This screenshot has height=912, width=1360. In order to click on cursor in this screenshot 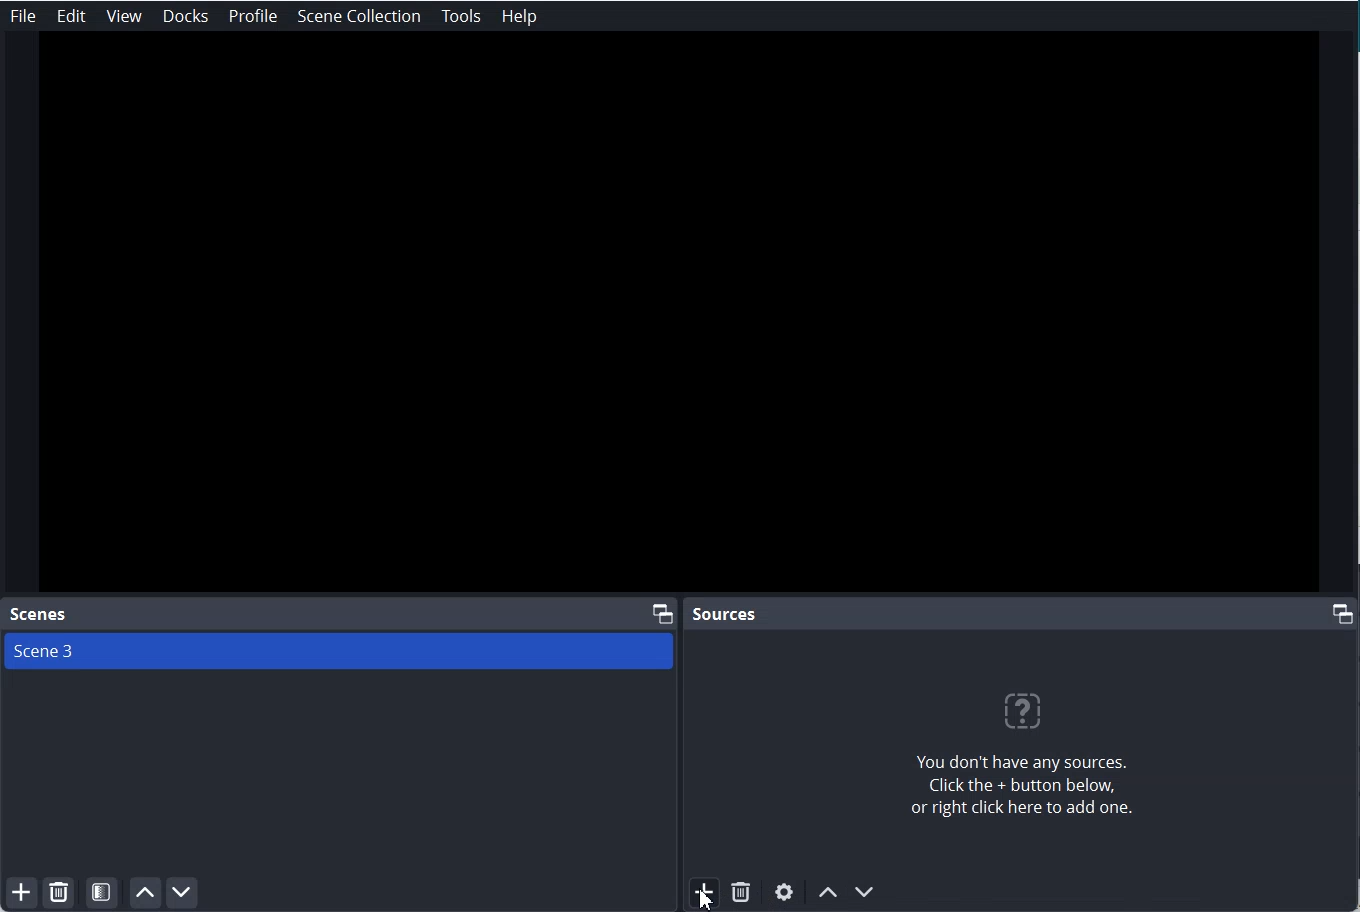, I will do `click(706, 896)`.